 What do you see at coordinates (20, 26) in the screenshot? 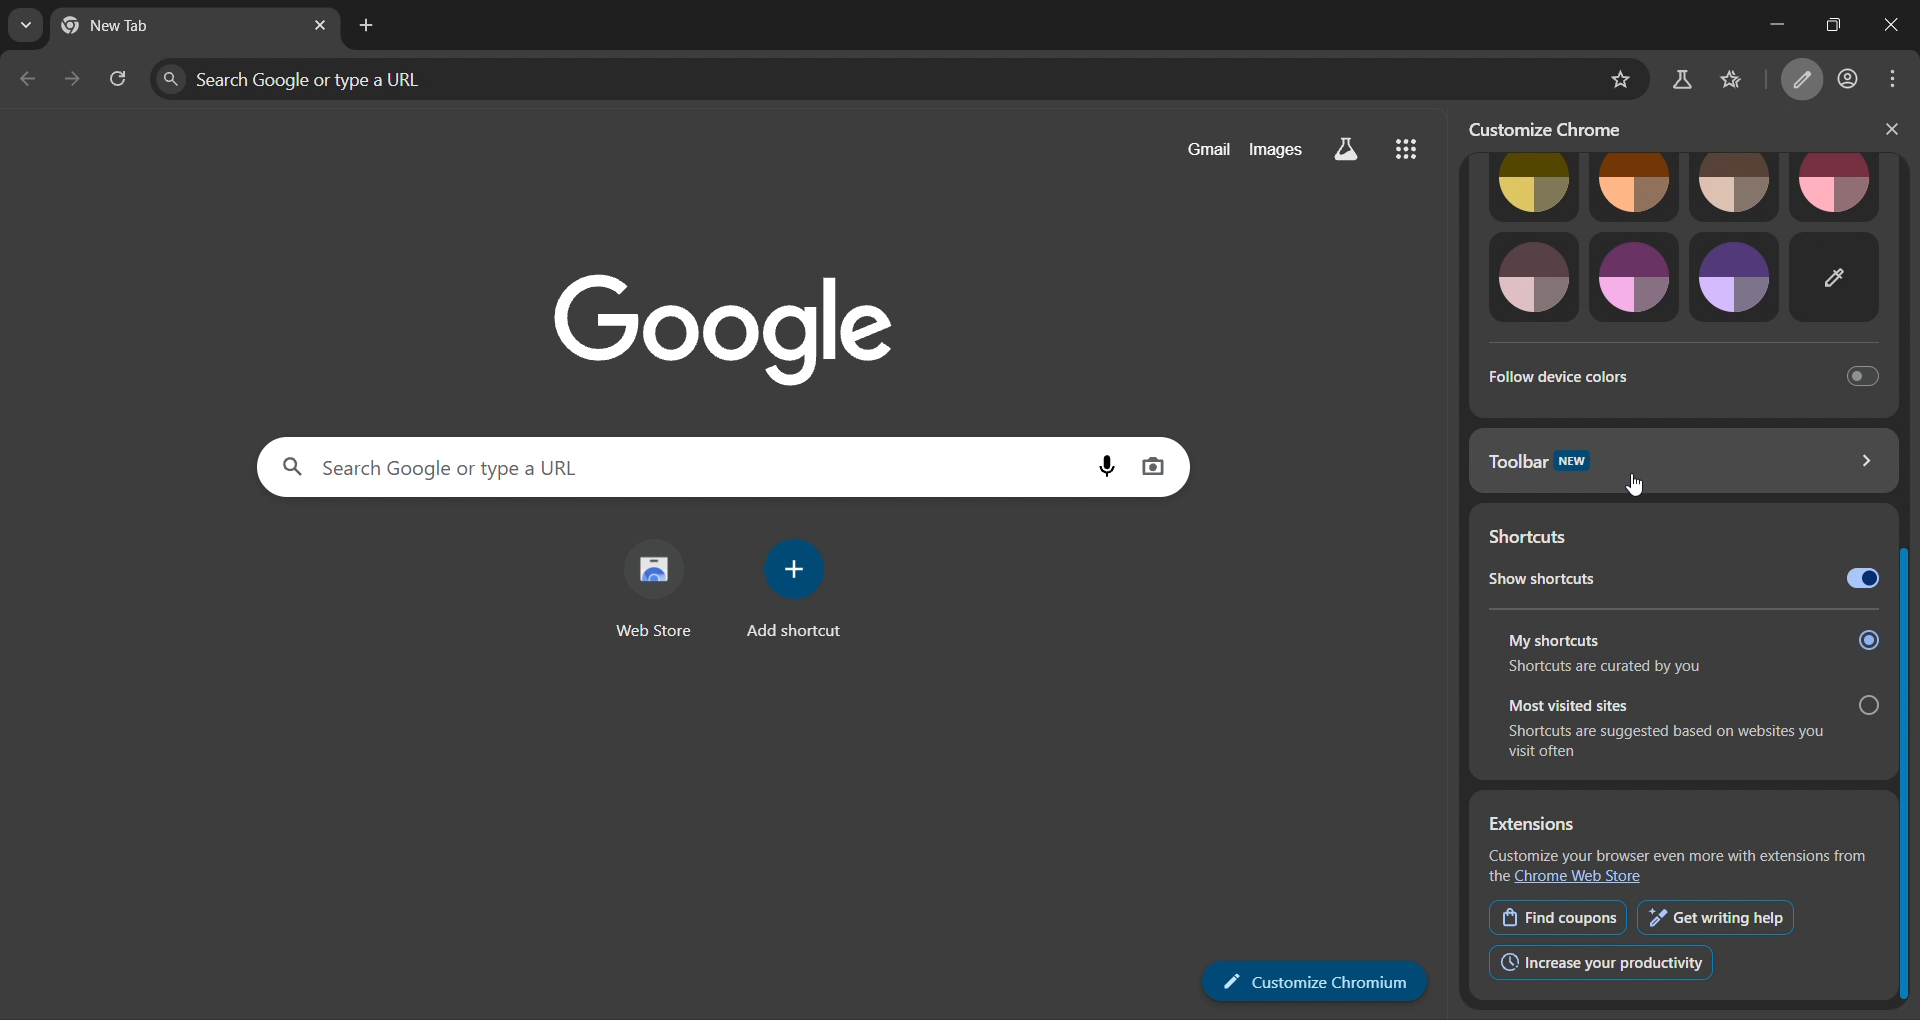
I see `search tabs` at bounding box center [20, 26].